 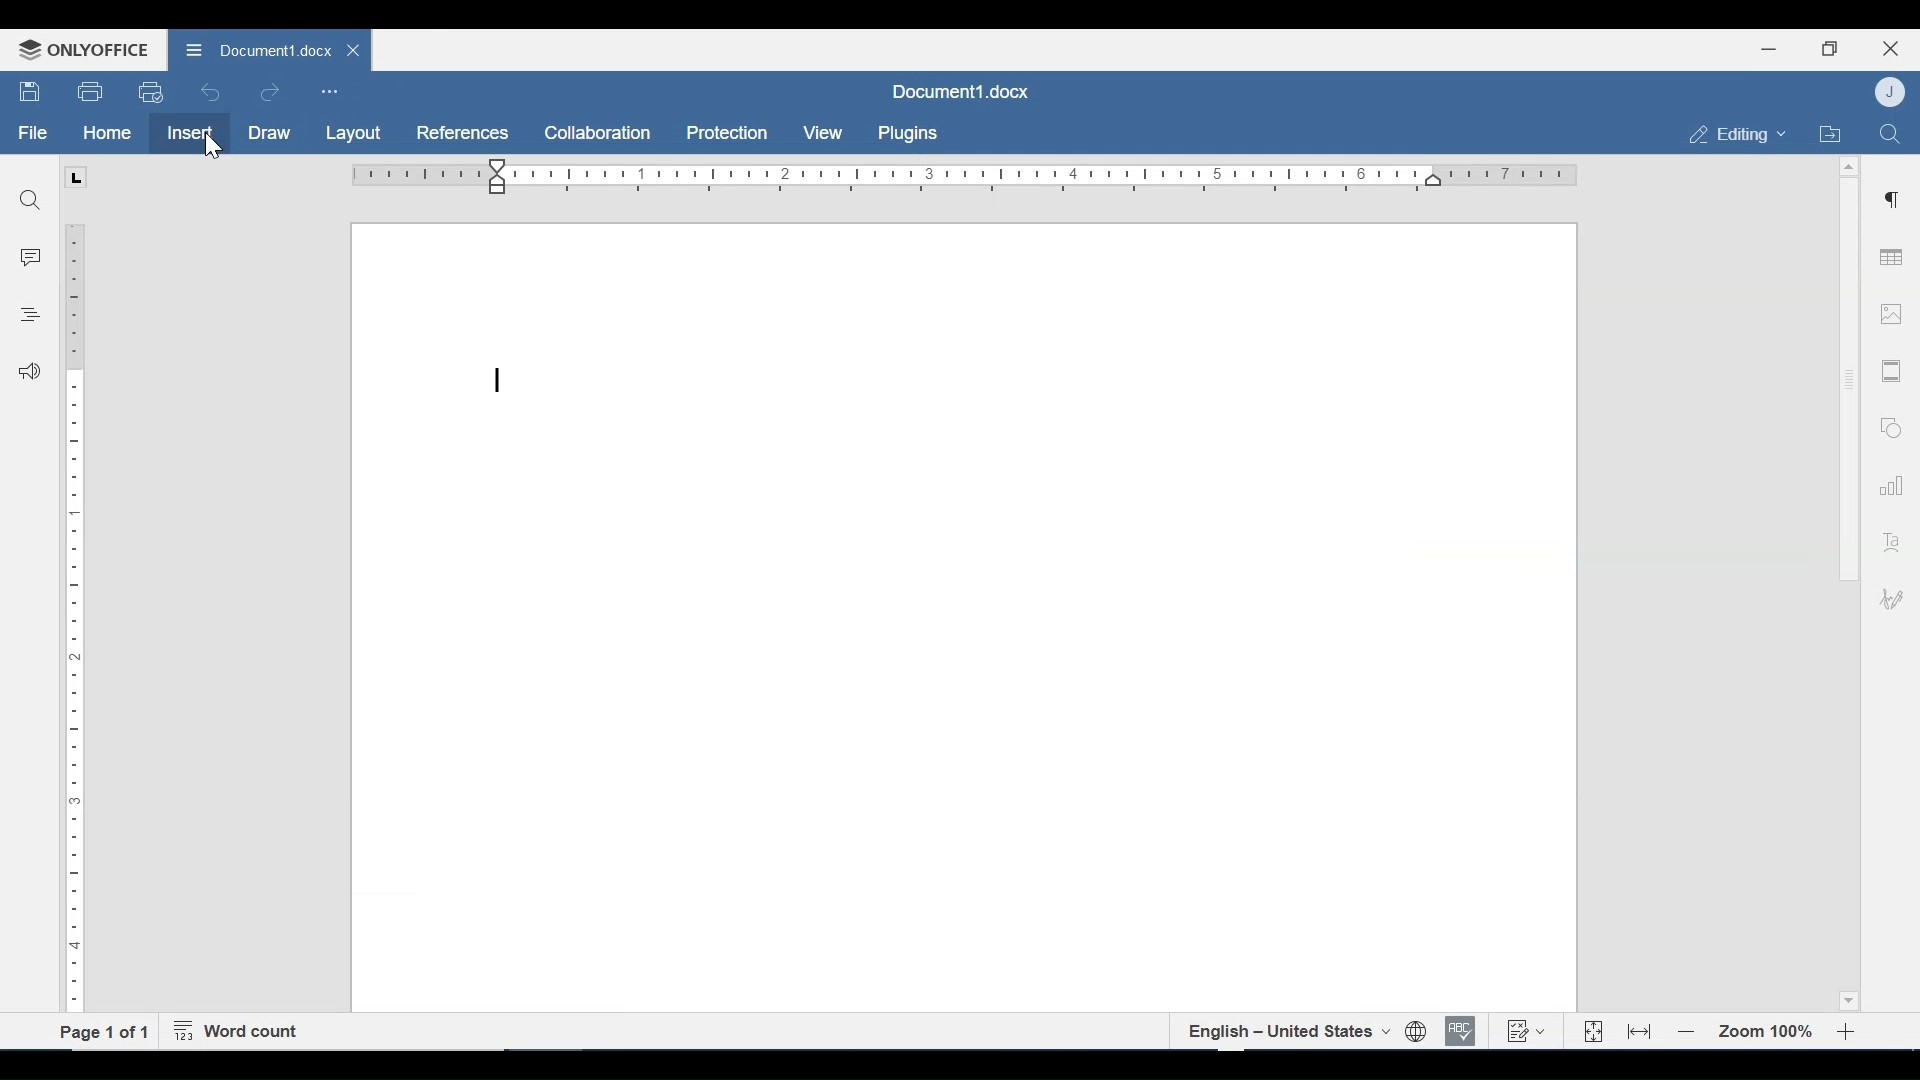 I want to click on Collaboration, so click(x=599, y=133).